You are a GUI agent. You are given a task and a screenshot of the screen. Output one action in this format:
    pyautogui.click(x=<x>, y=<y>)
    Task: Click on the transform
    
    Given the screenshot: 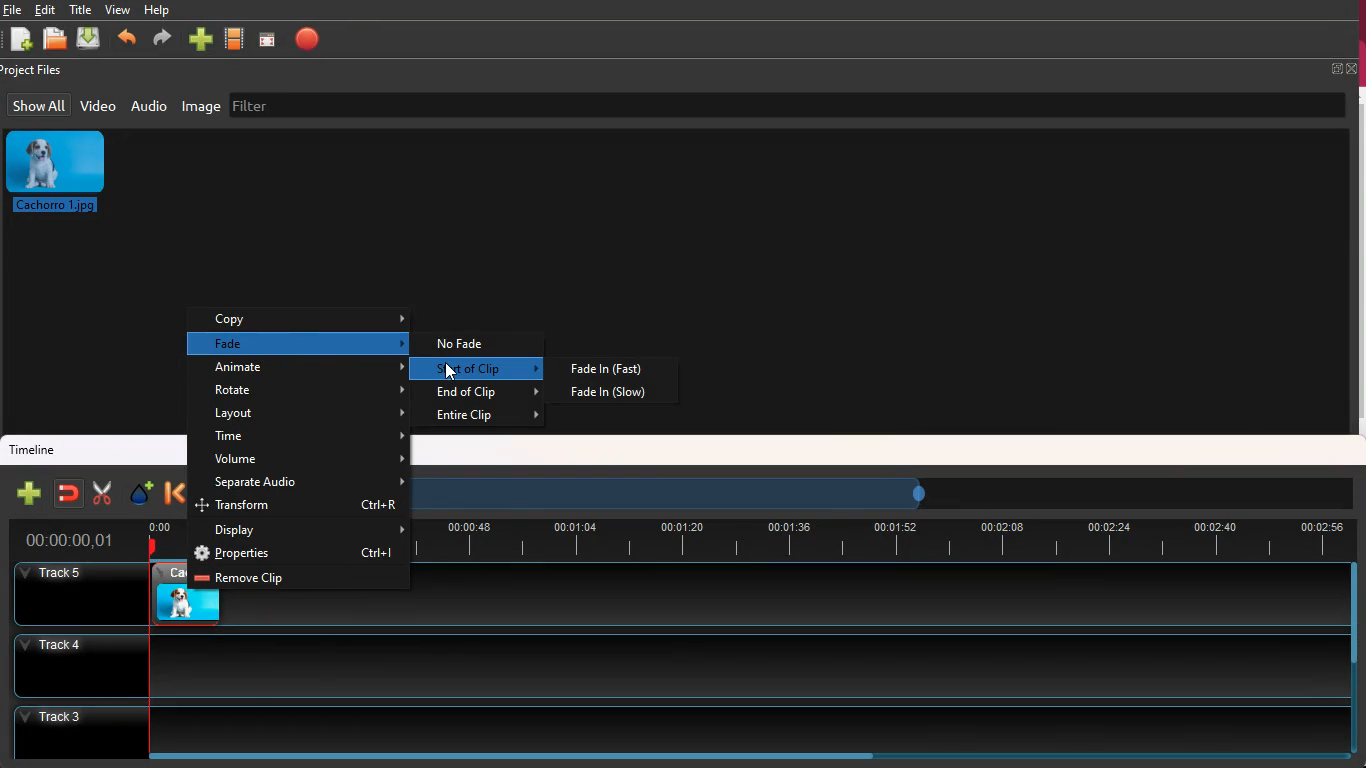 What is the action you would take?
    pyautogui.click(x=304, y=507)
    